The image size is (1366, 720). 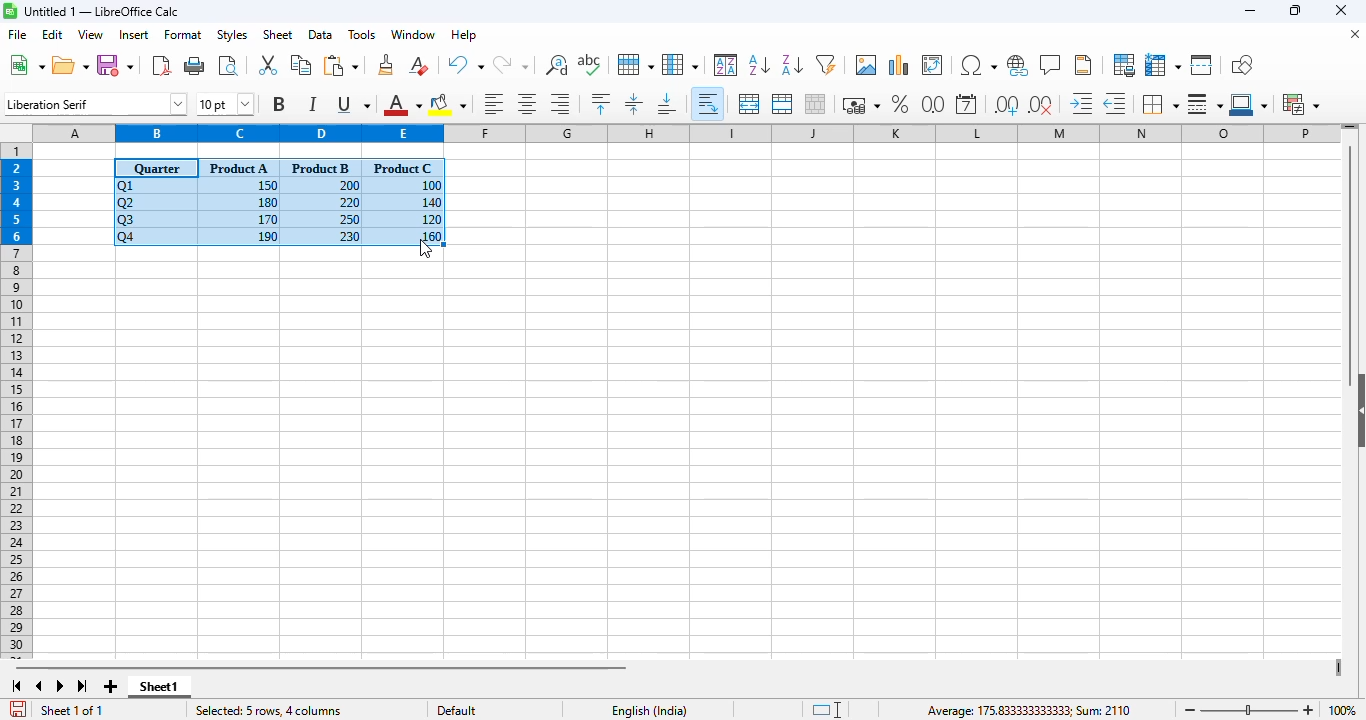 What do you see at coordinates (73, 711) in the screenshot?
I see `sheet 1 of 1` at bounding box center [73, 711].